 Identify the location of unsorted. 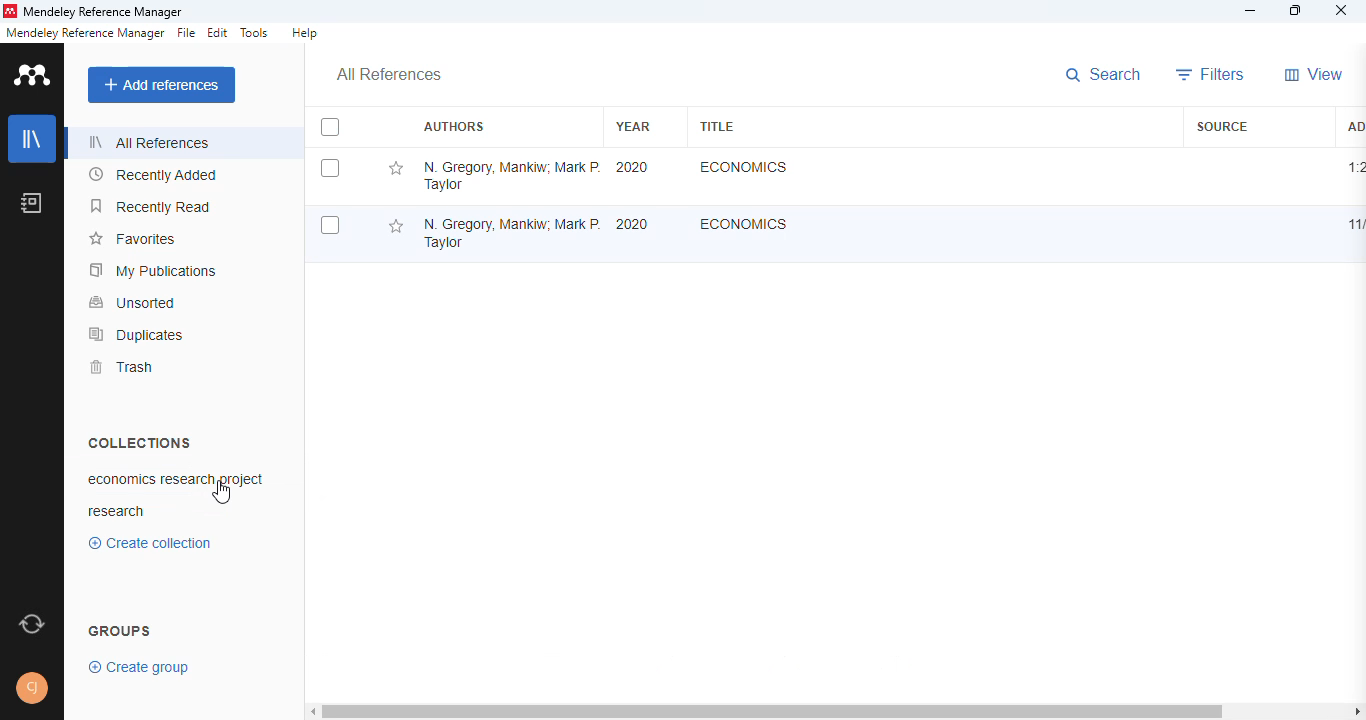
(133, 302).